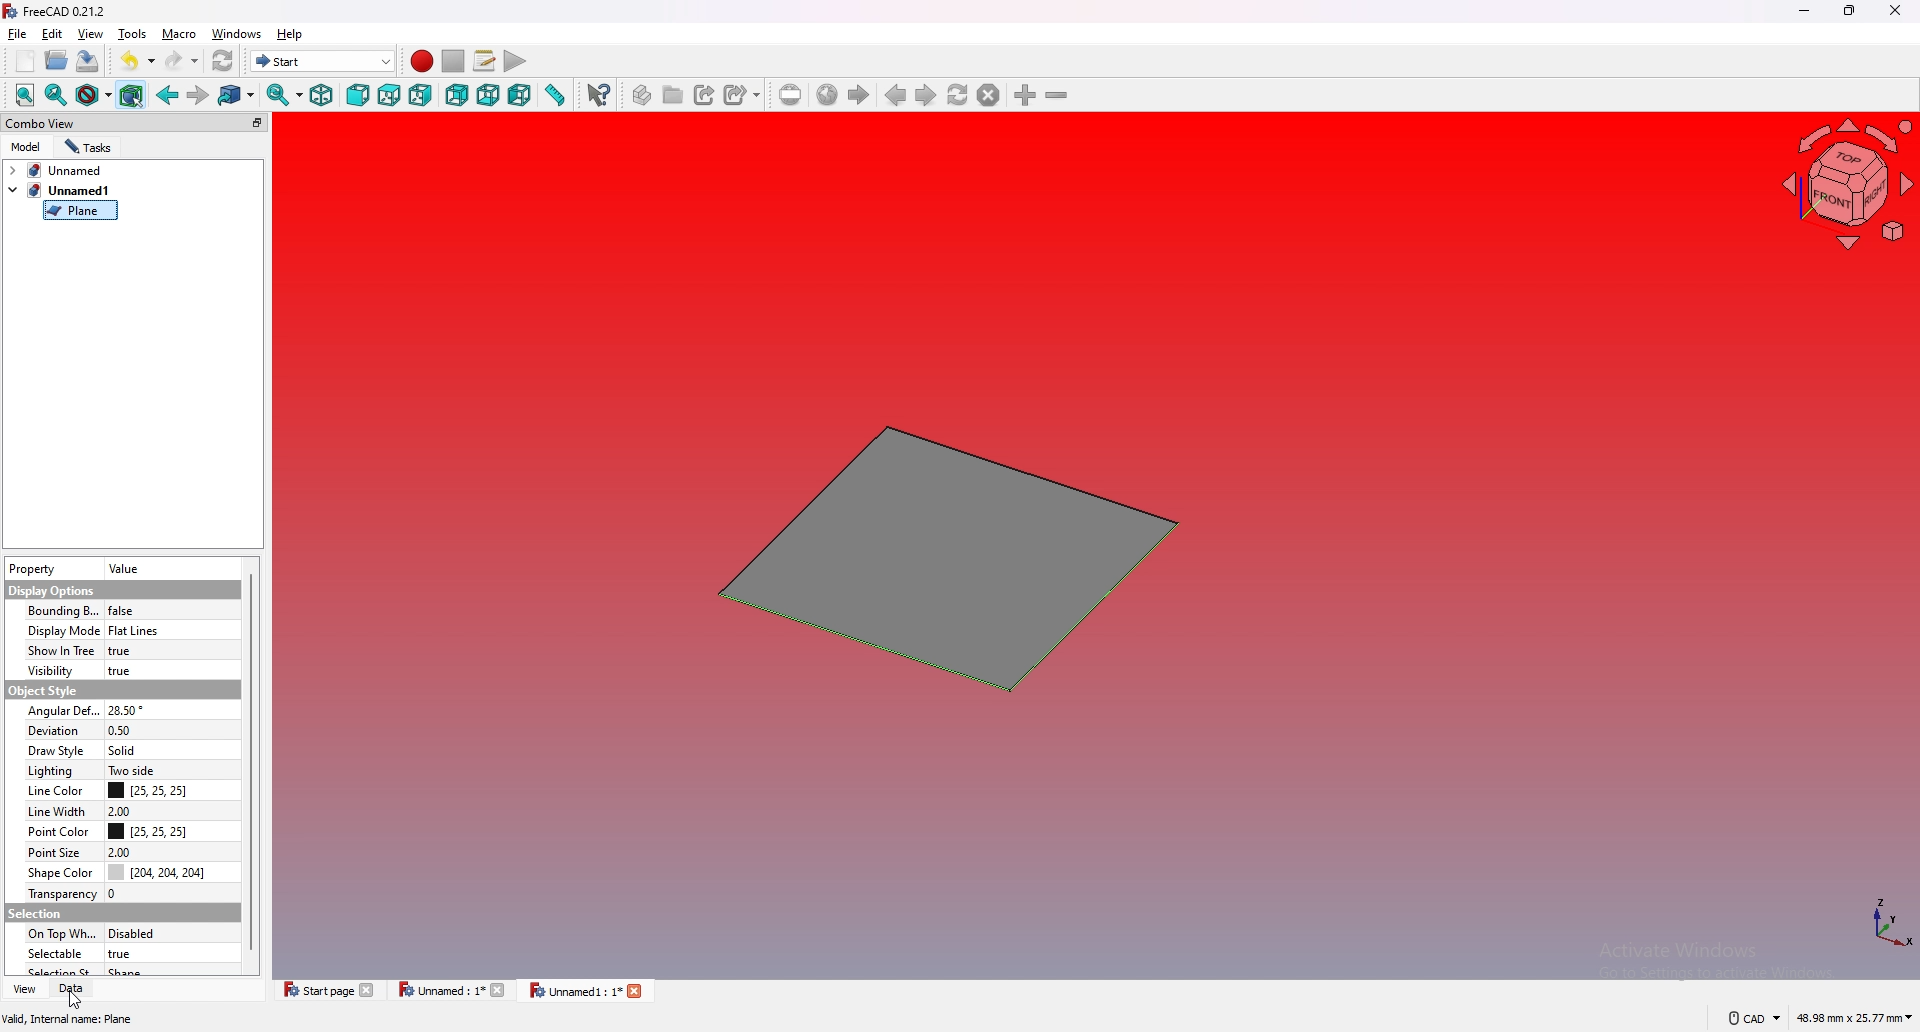 This screenshot has height=1032, width=1920. I want to click on go to linked object, so click(237, 97).